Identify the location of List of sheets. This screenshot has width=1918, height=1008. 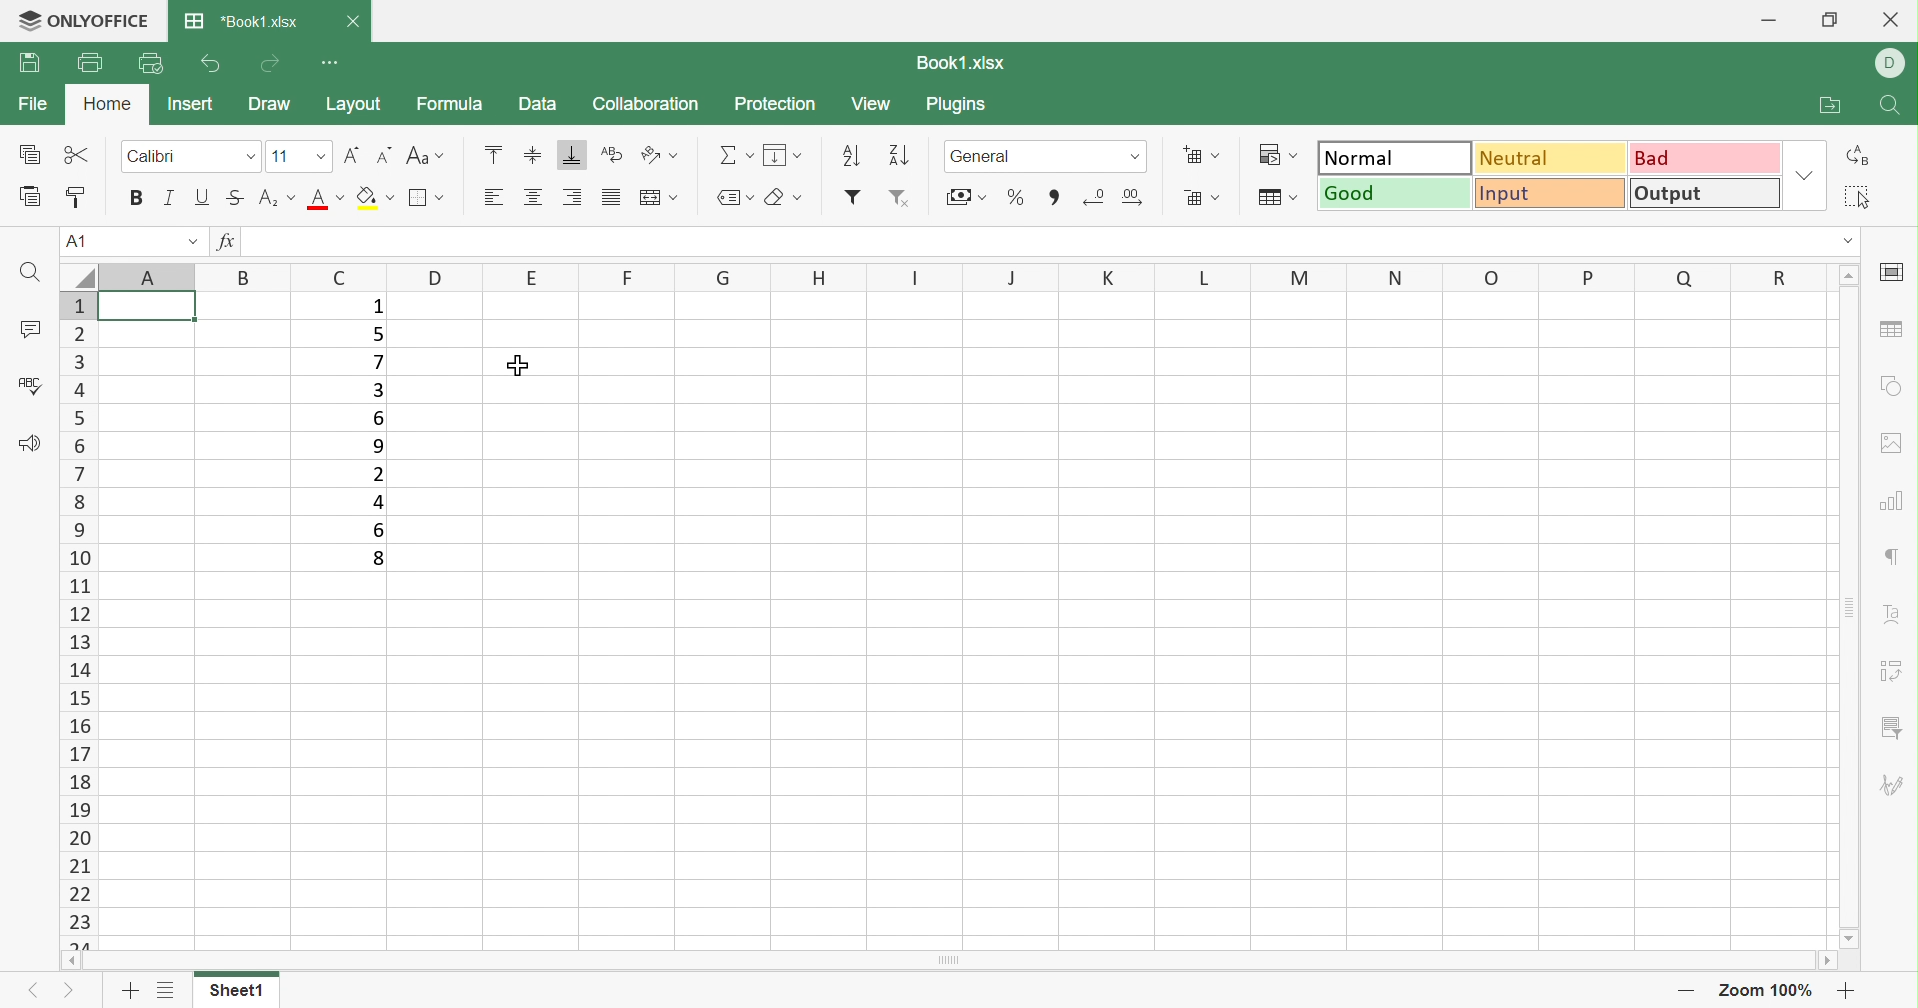
(167, 991).